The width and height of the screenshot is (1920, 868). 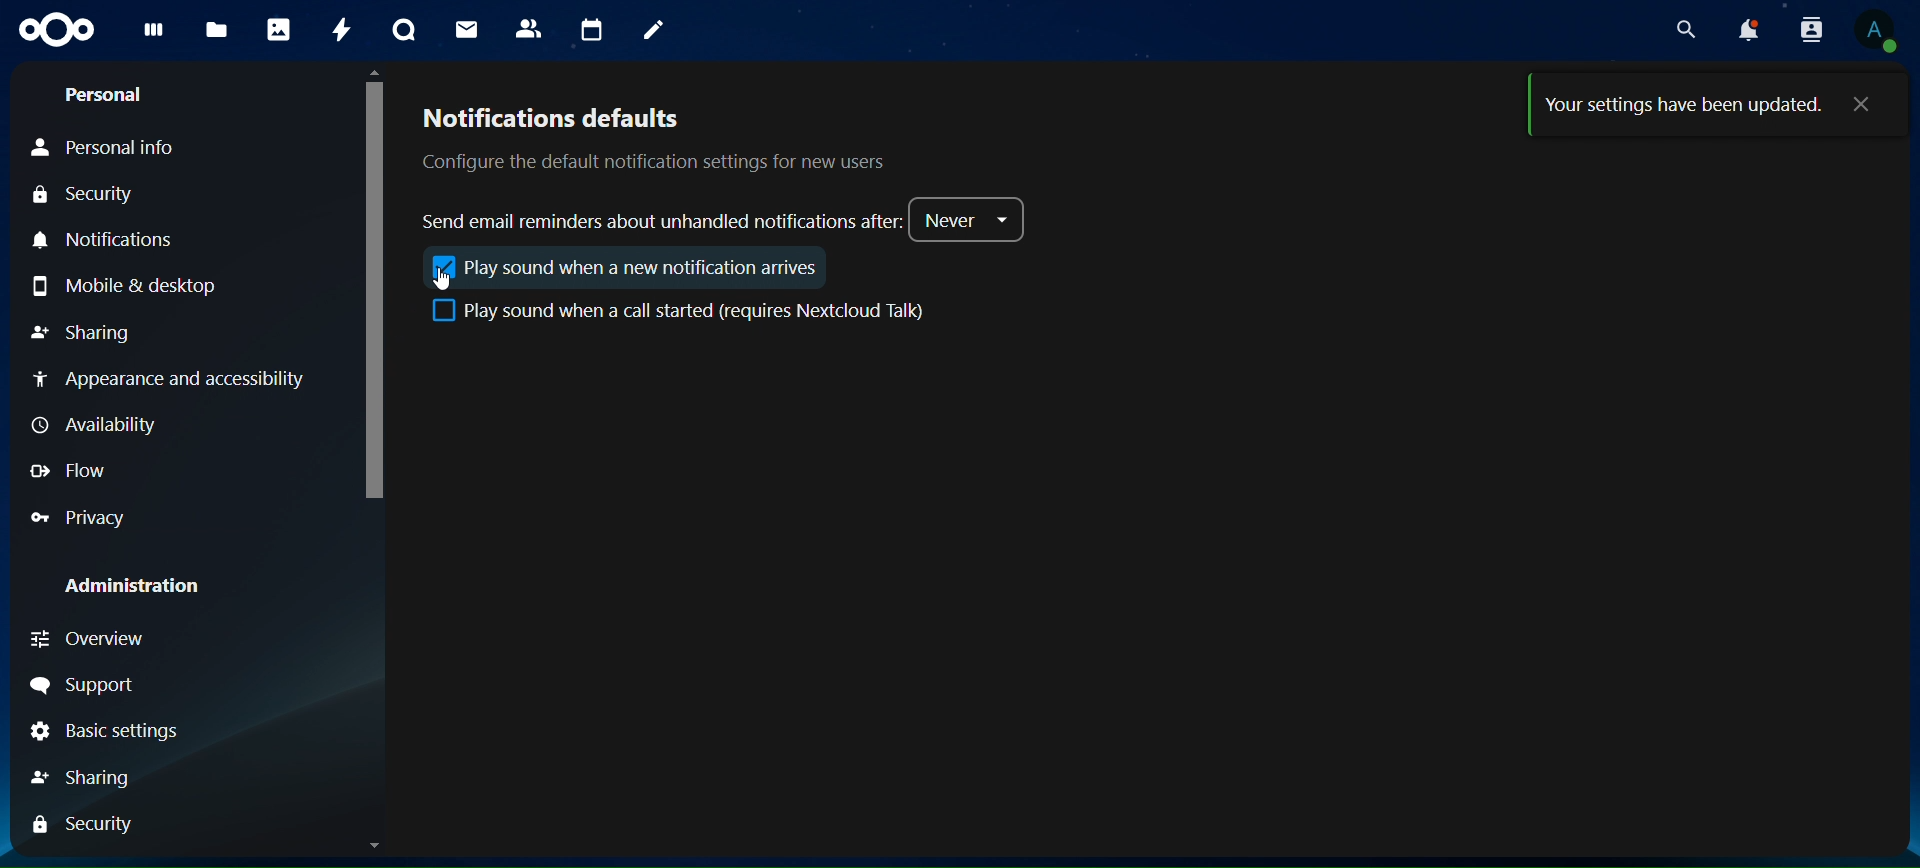 I want to click on search, so click(x=1684, y=30).